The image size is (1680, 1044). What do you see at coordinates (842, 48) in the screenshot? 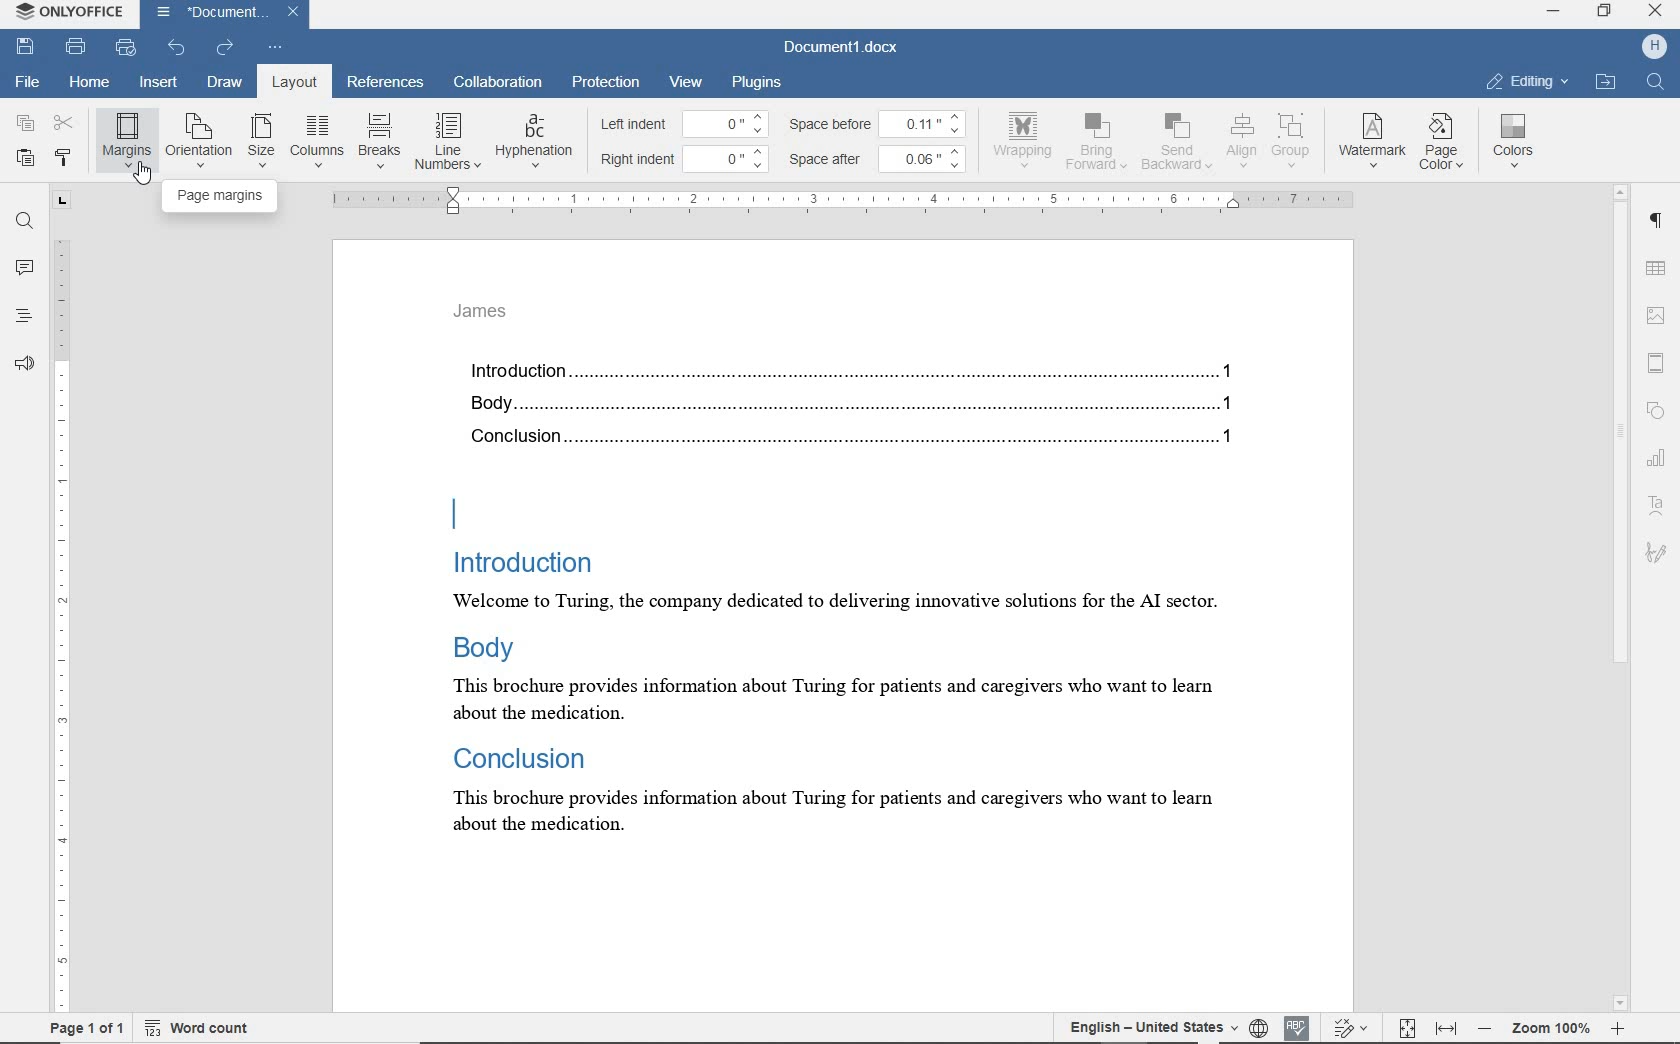
I see `document name` at bounding box center [842, 48].